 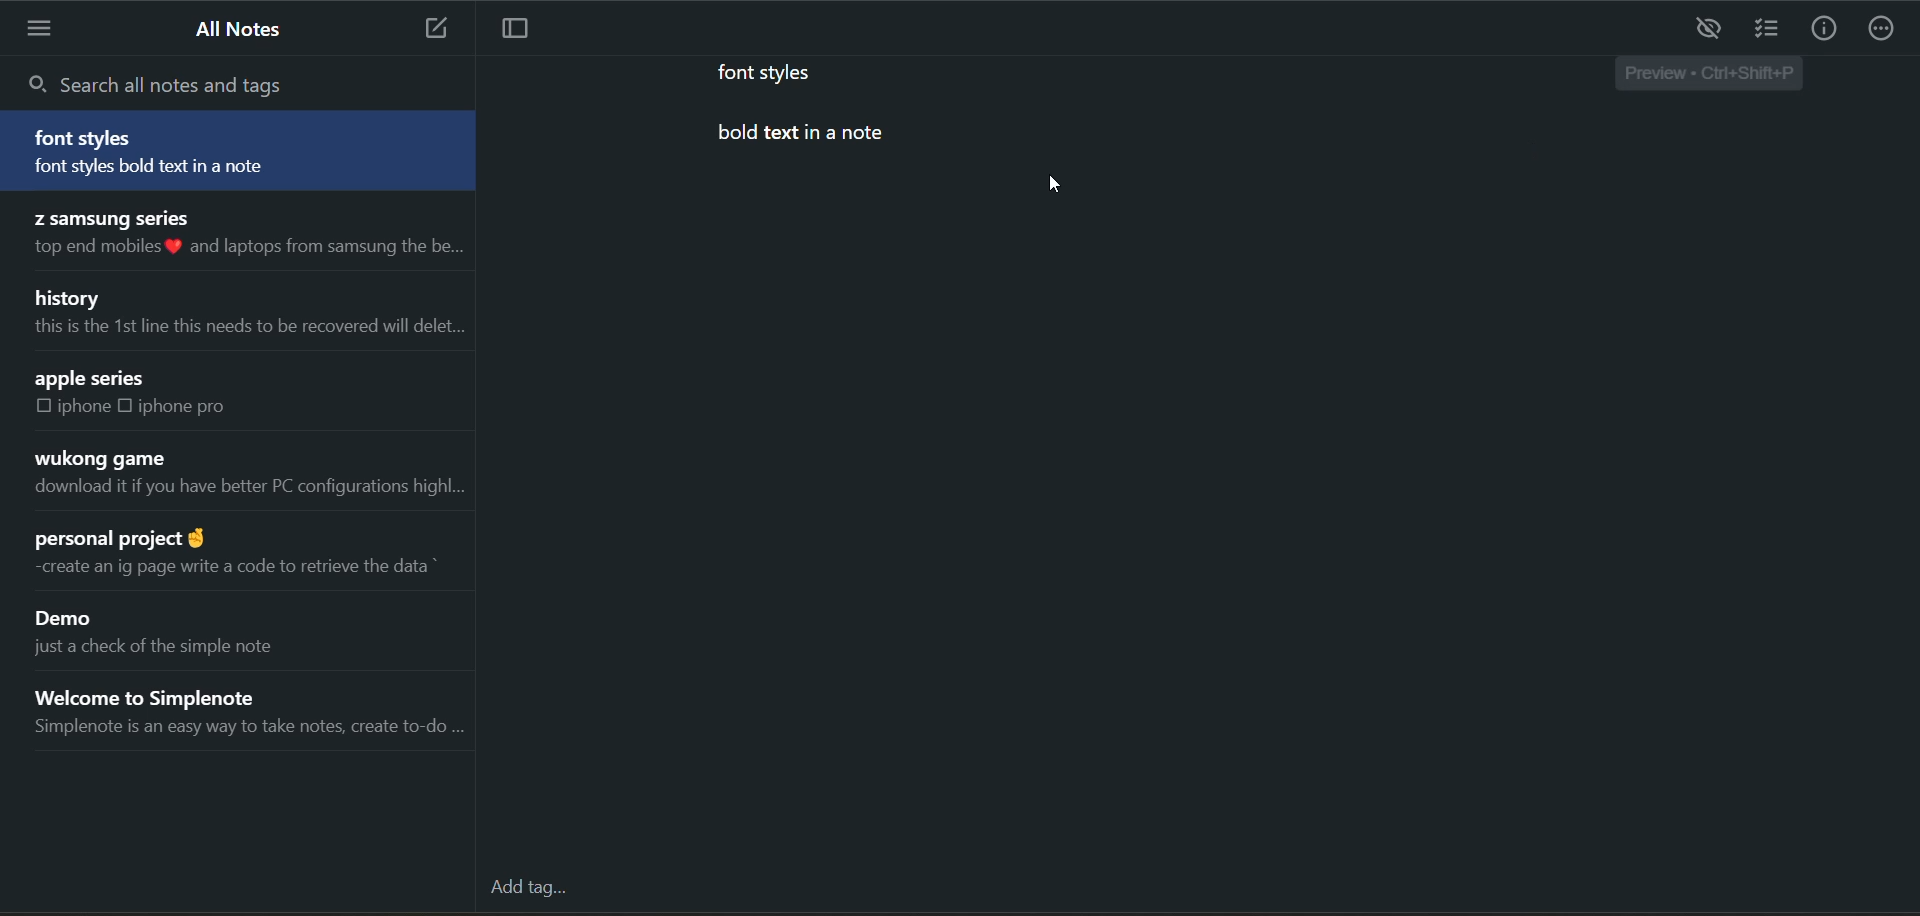 I want to click on checkbox, so click(x=44, y=407).